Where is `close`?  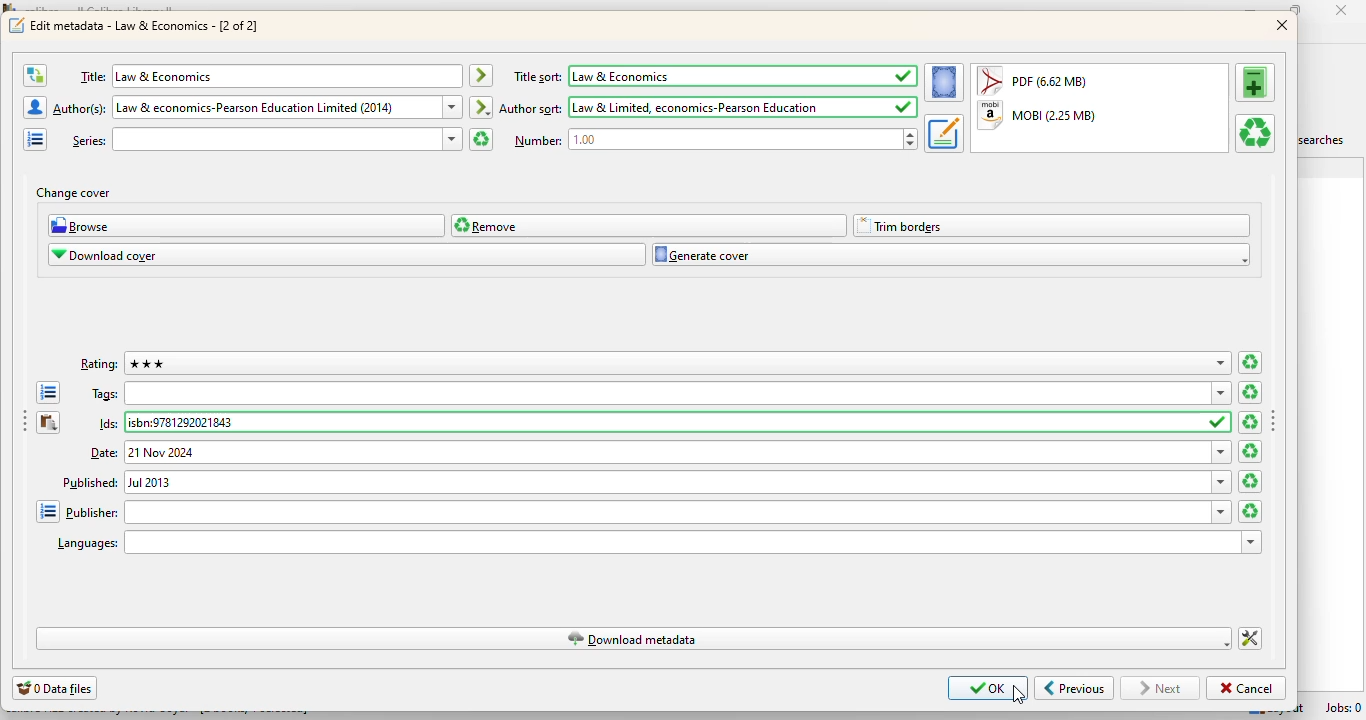 close is located at coordinates (1346, 11).